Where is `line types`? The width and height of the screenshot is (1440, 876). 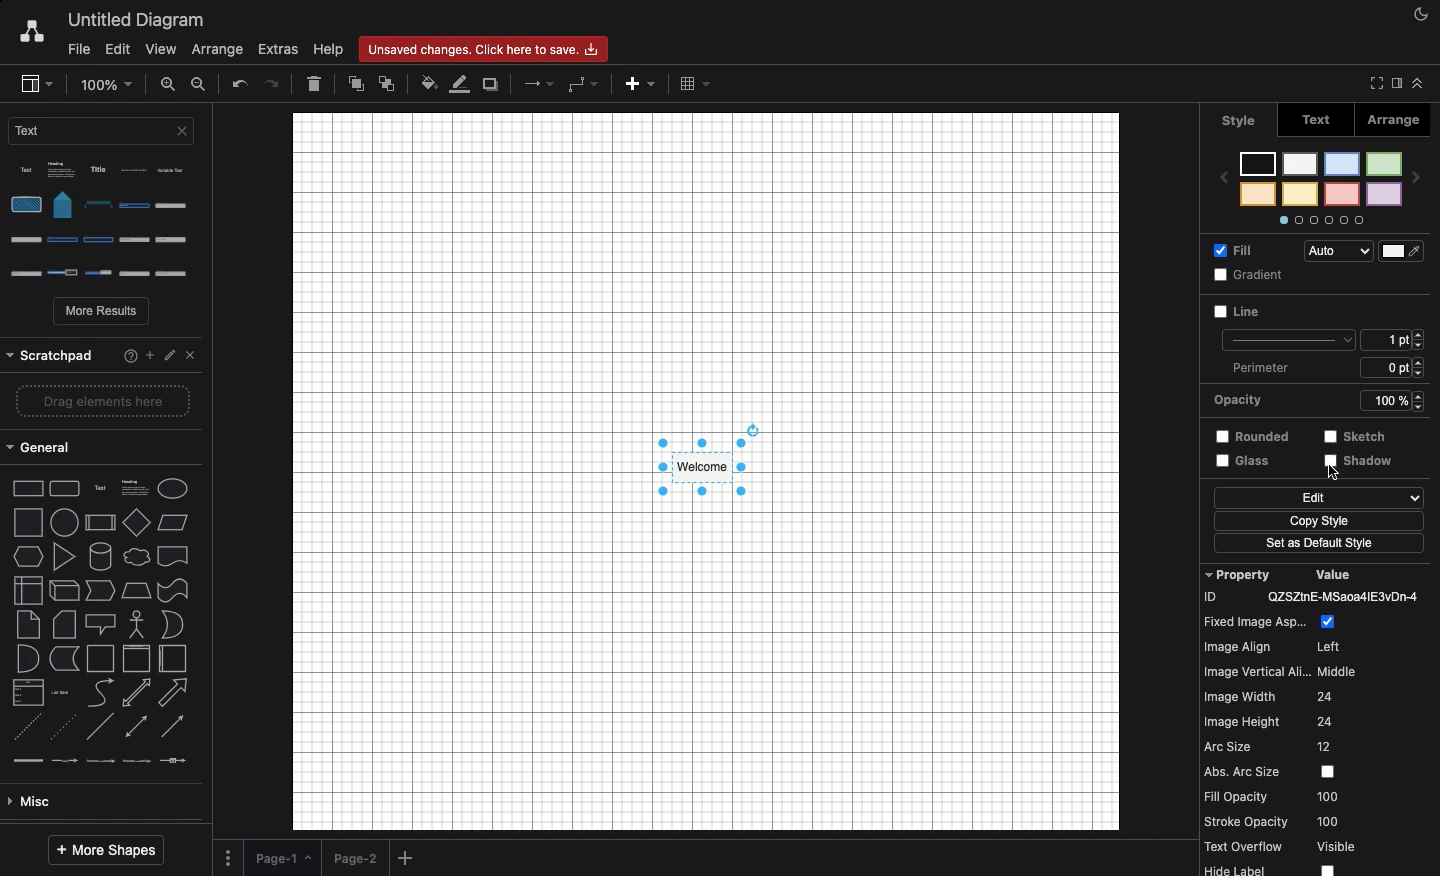 line types is located at coordinates (107, 594).